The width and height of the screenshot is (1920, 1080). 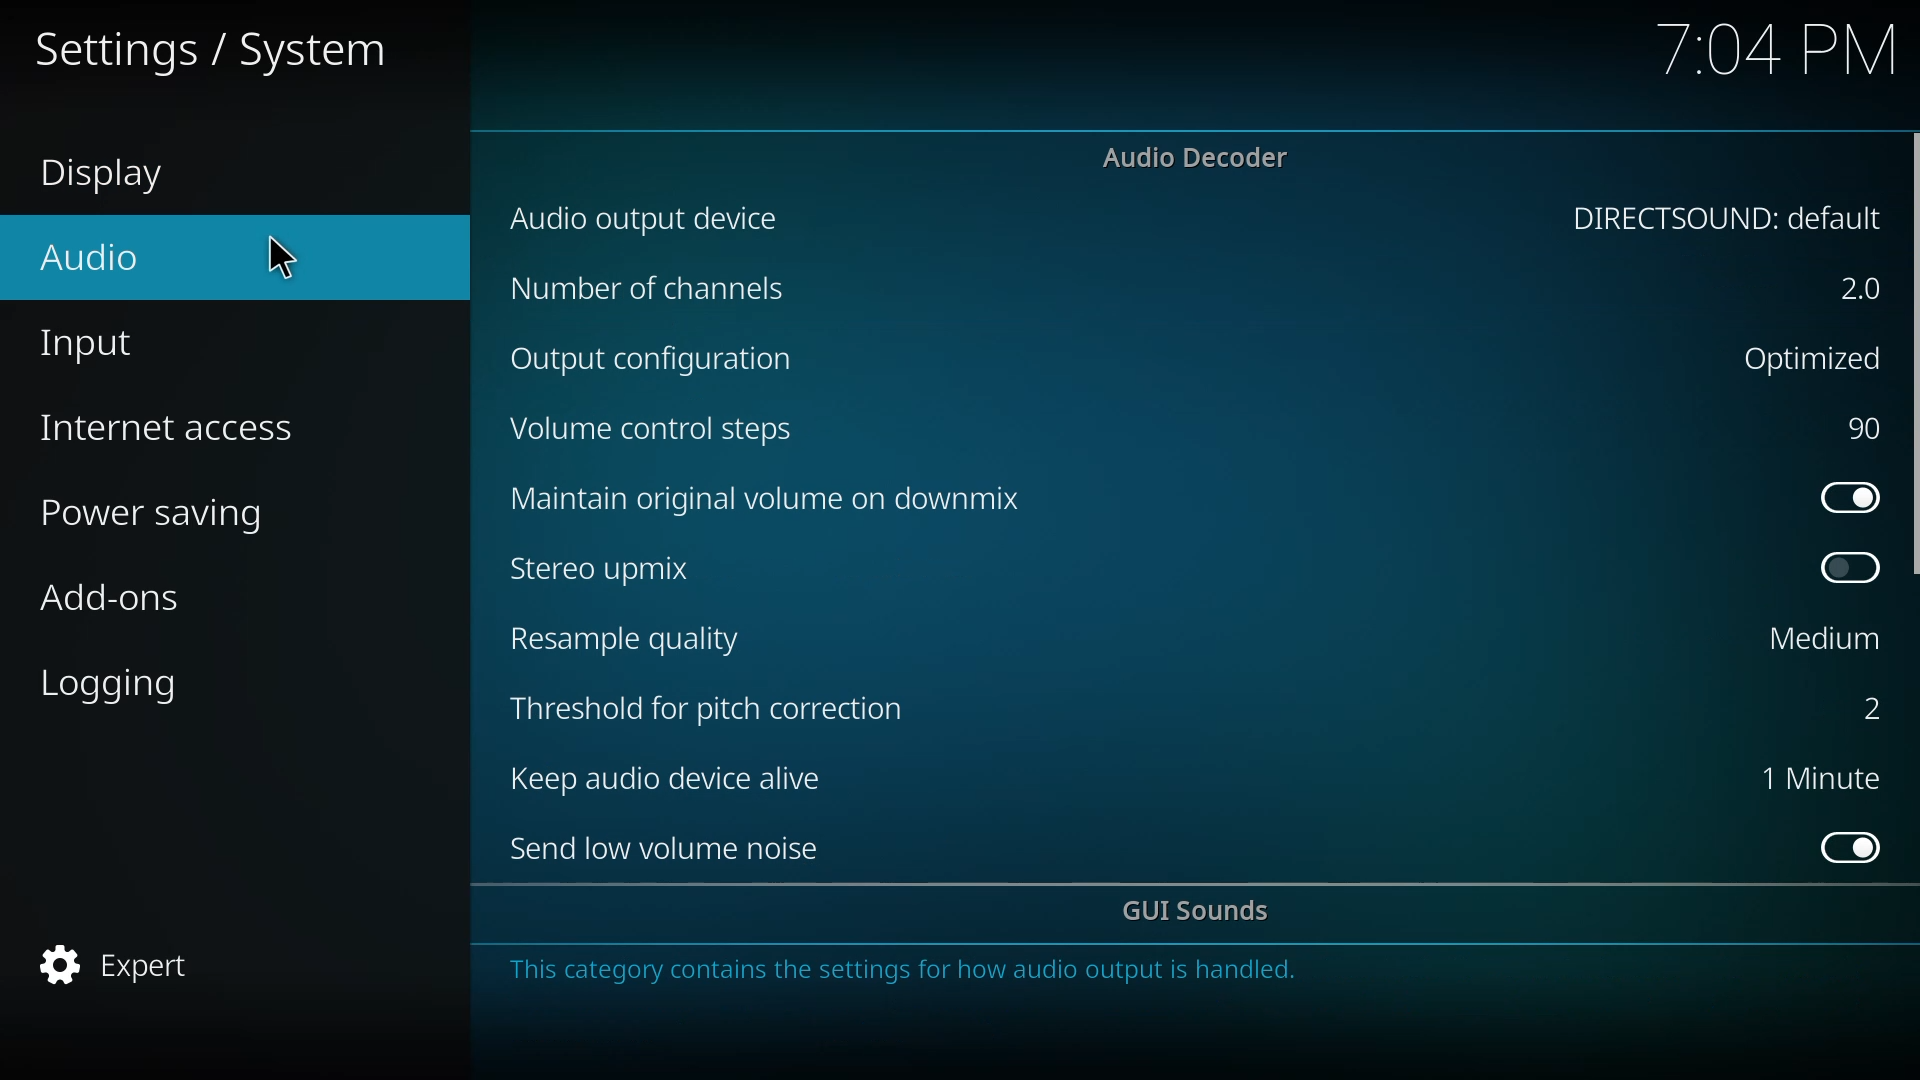 I want to click on threshold for pitch correction, so click(x=716, y=707).